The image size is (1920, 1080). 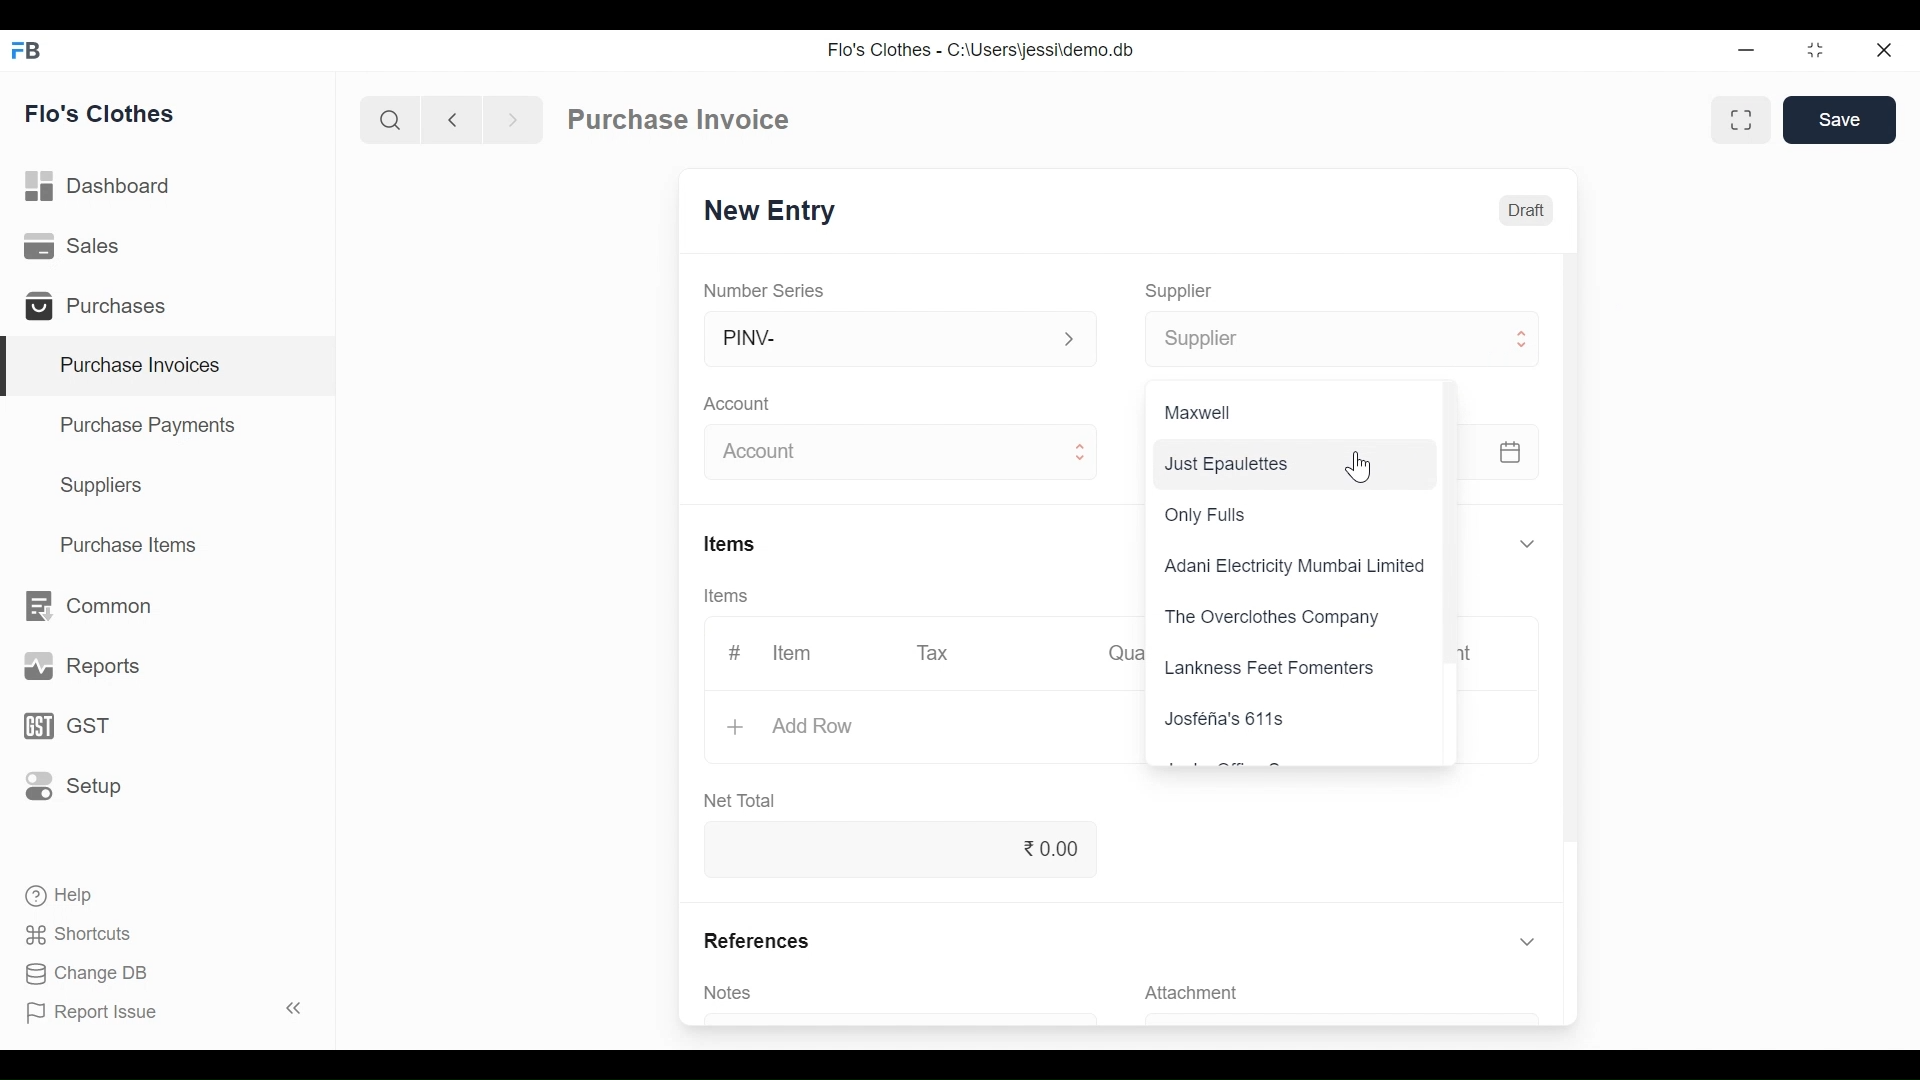 I want to click on Help, so click(x=66, y=896).